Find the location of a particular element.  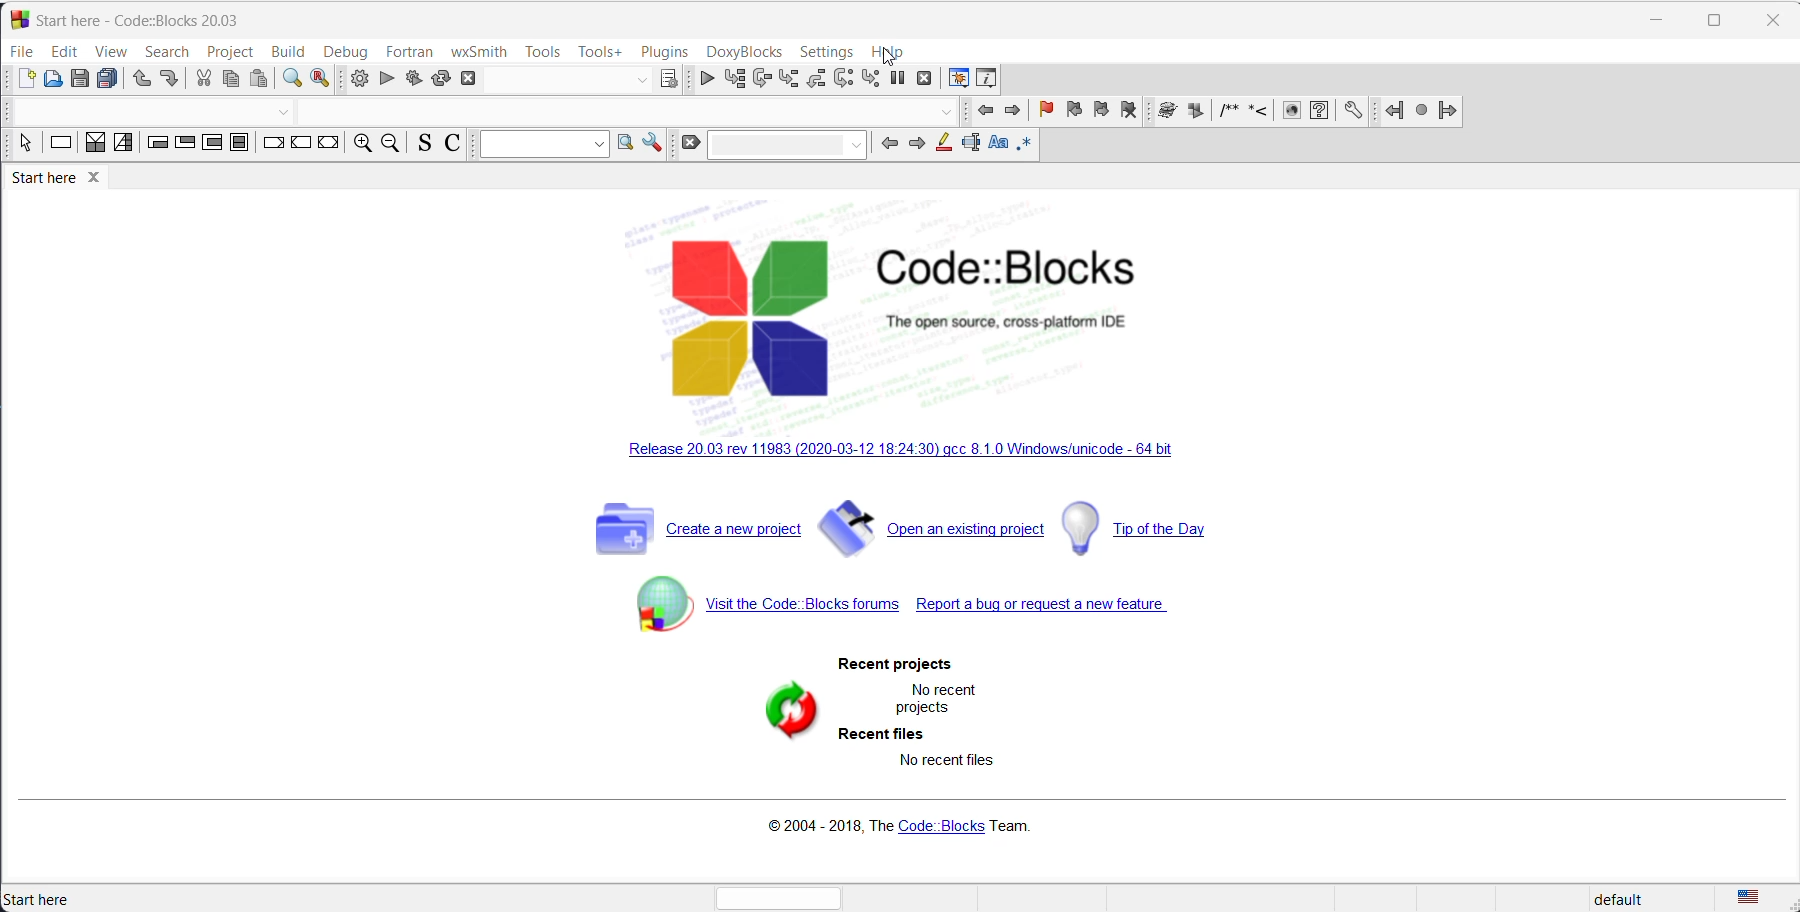

cursor is located at coordinates (888, 60).